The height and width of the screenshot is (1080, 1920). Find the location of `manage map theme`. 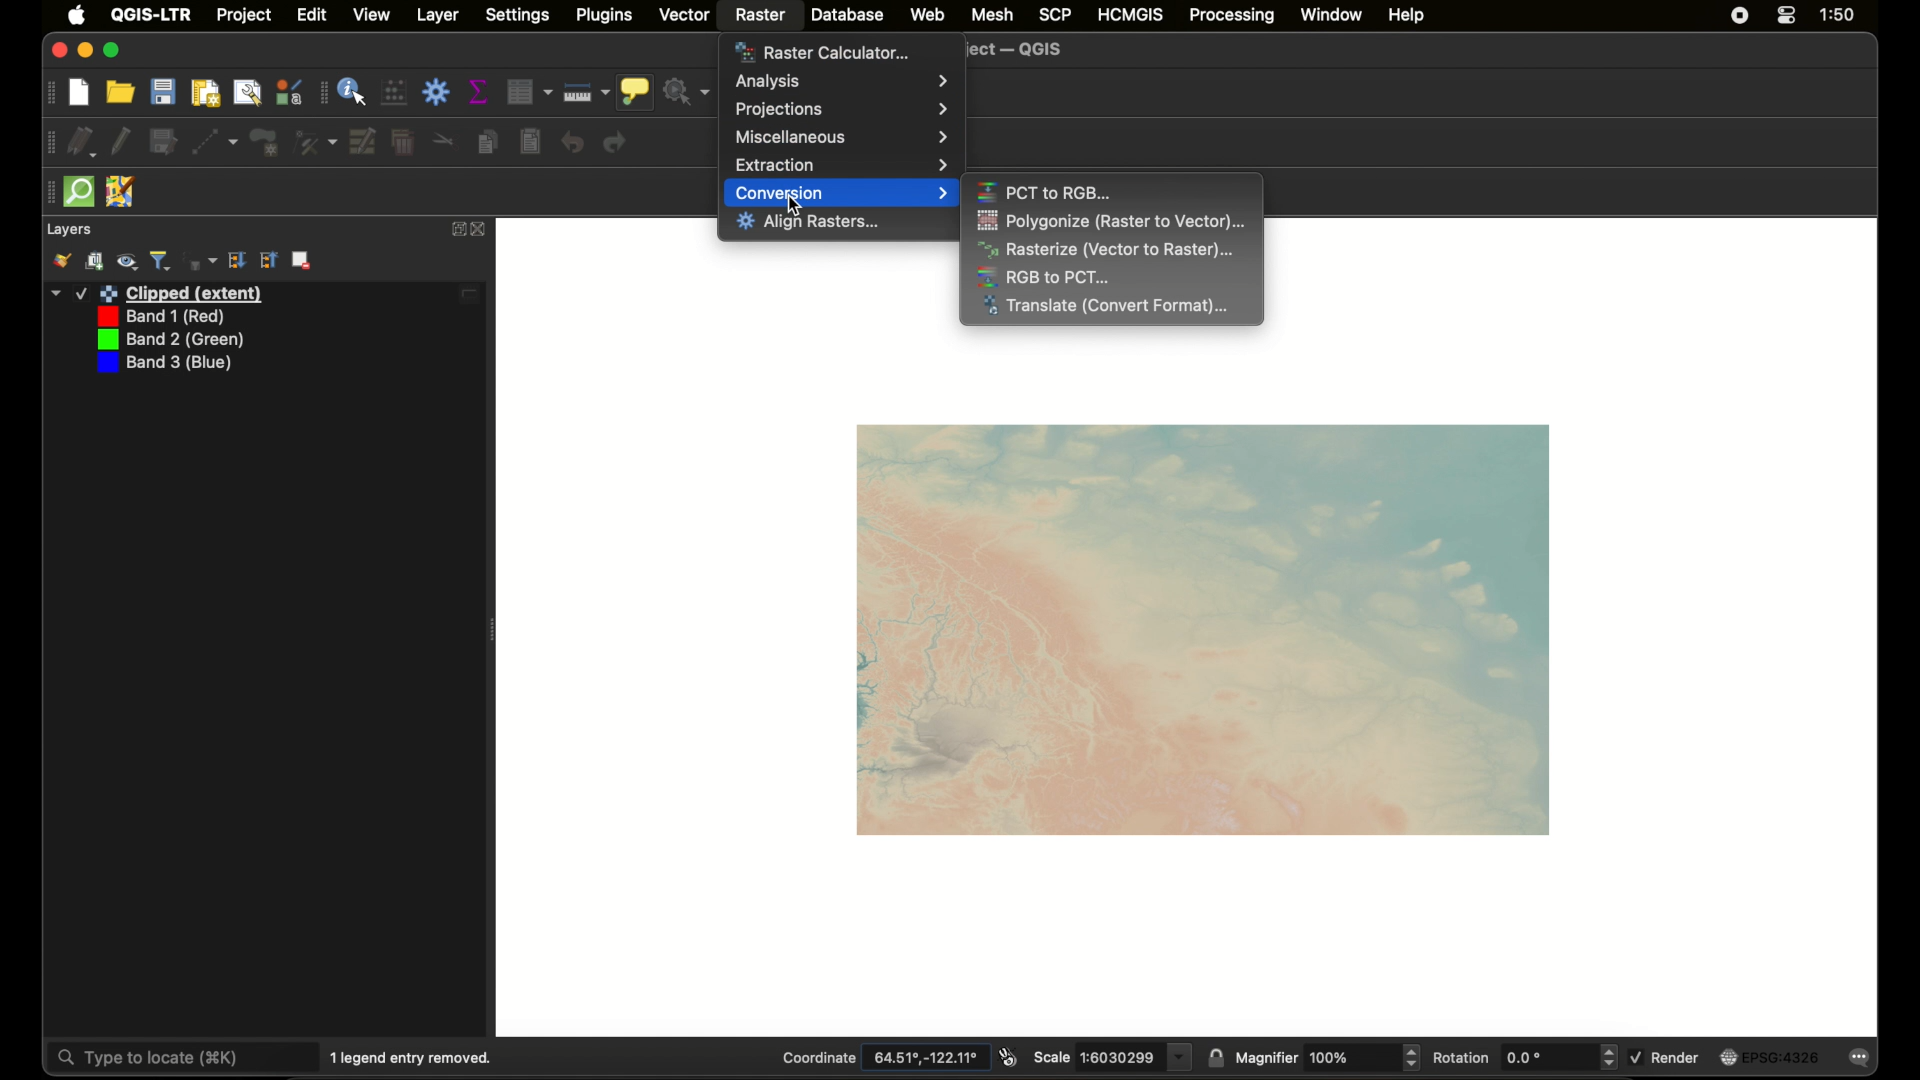

manage map theme is located at coordinates (127, 262).